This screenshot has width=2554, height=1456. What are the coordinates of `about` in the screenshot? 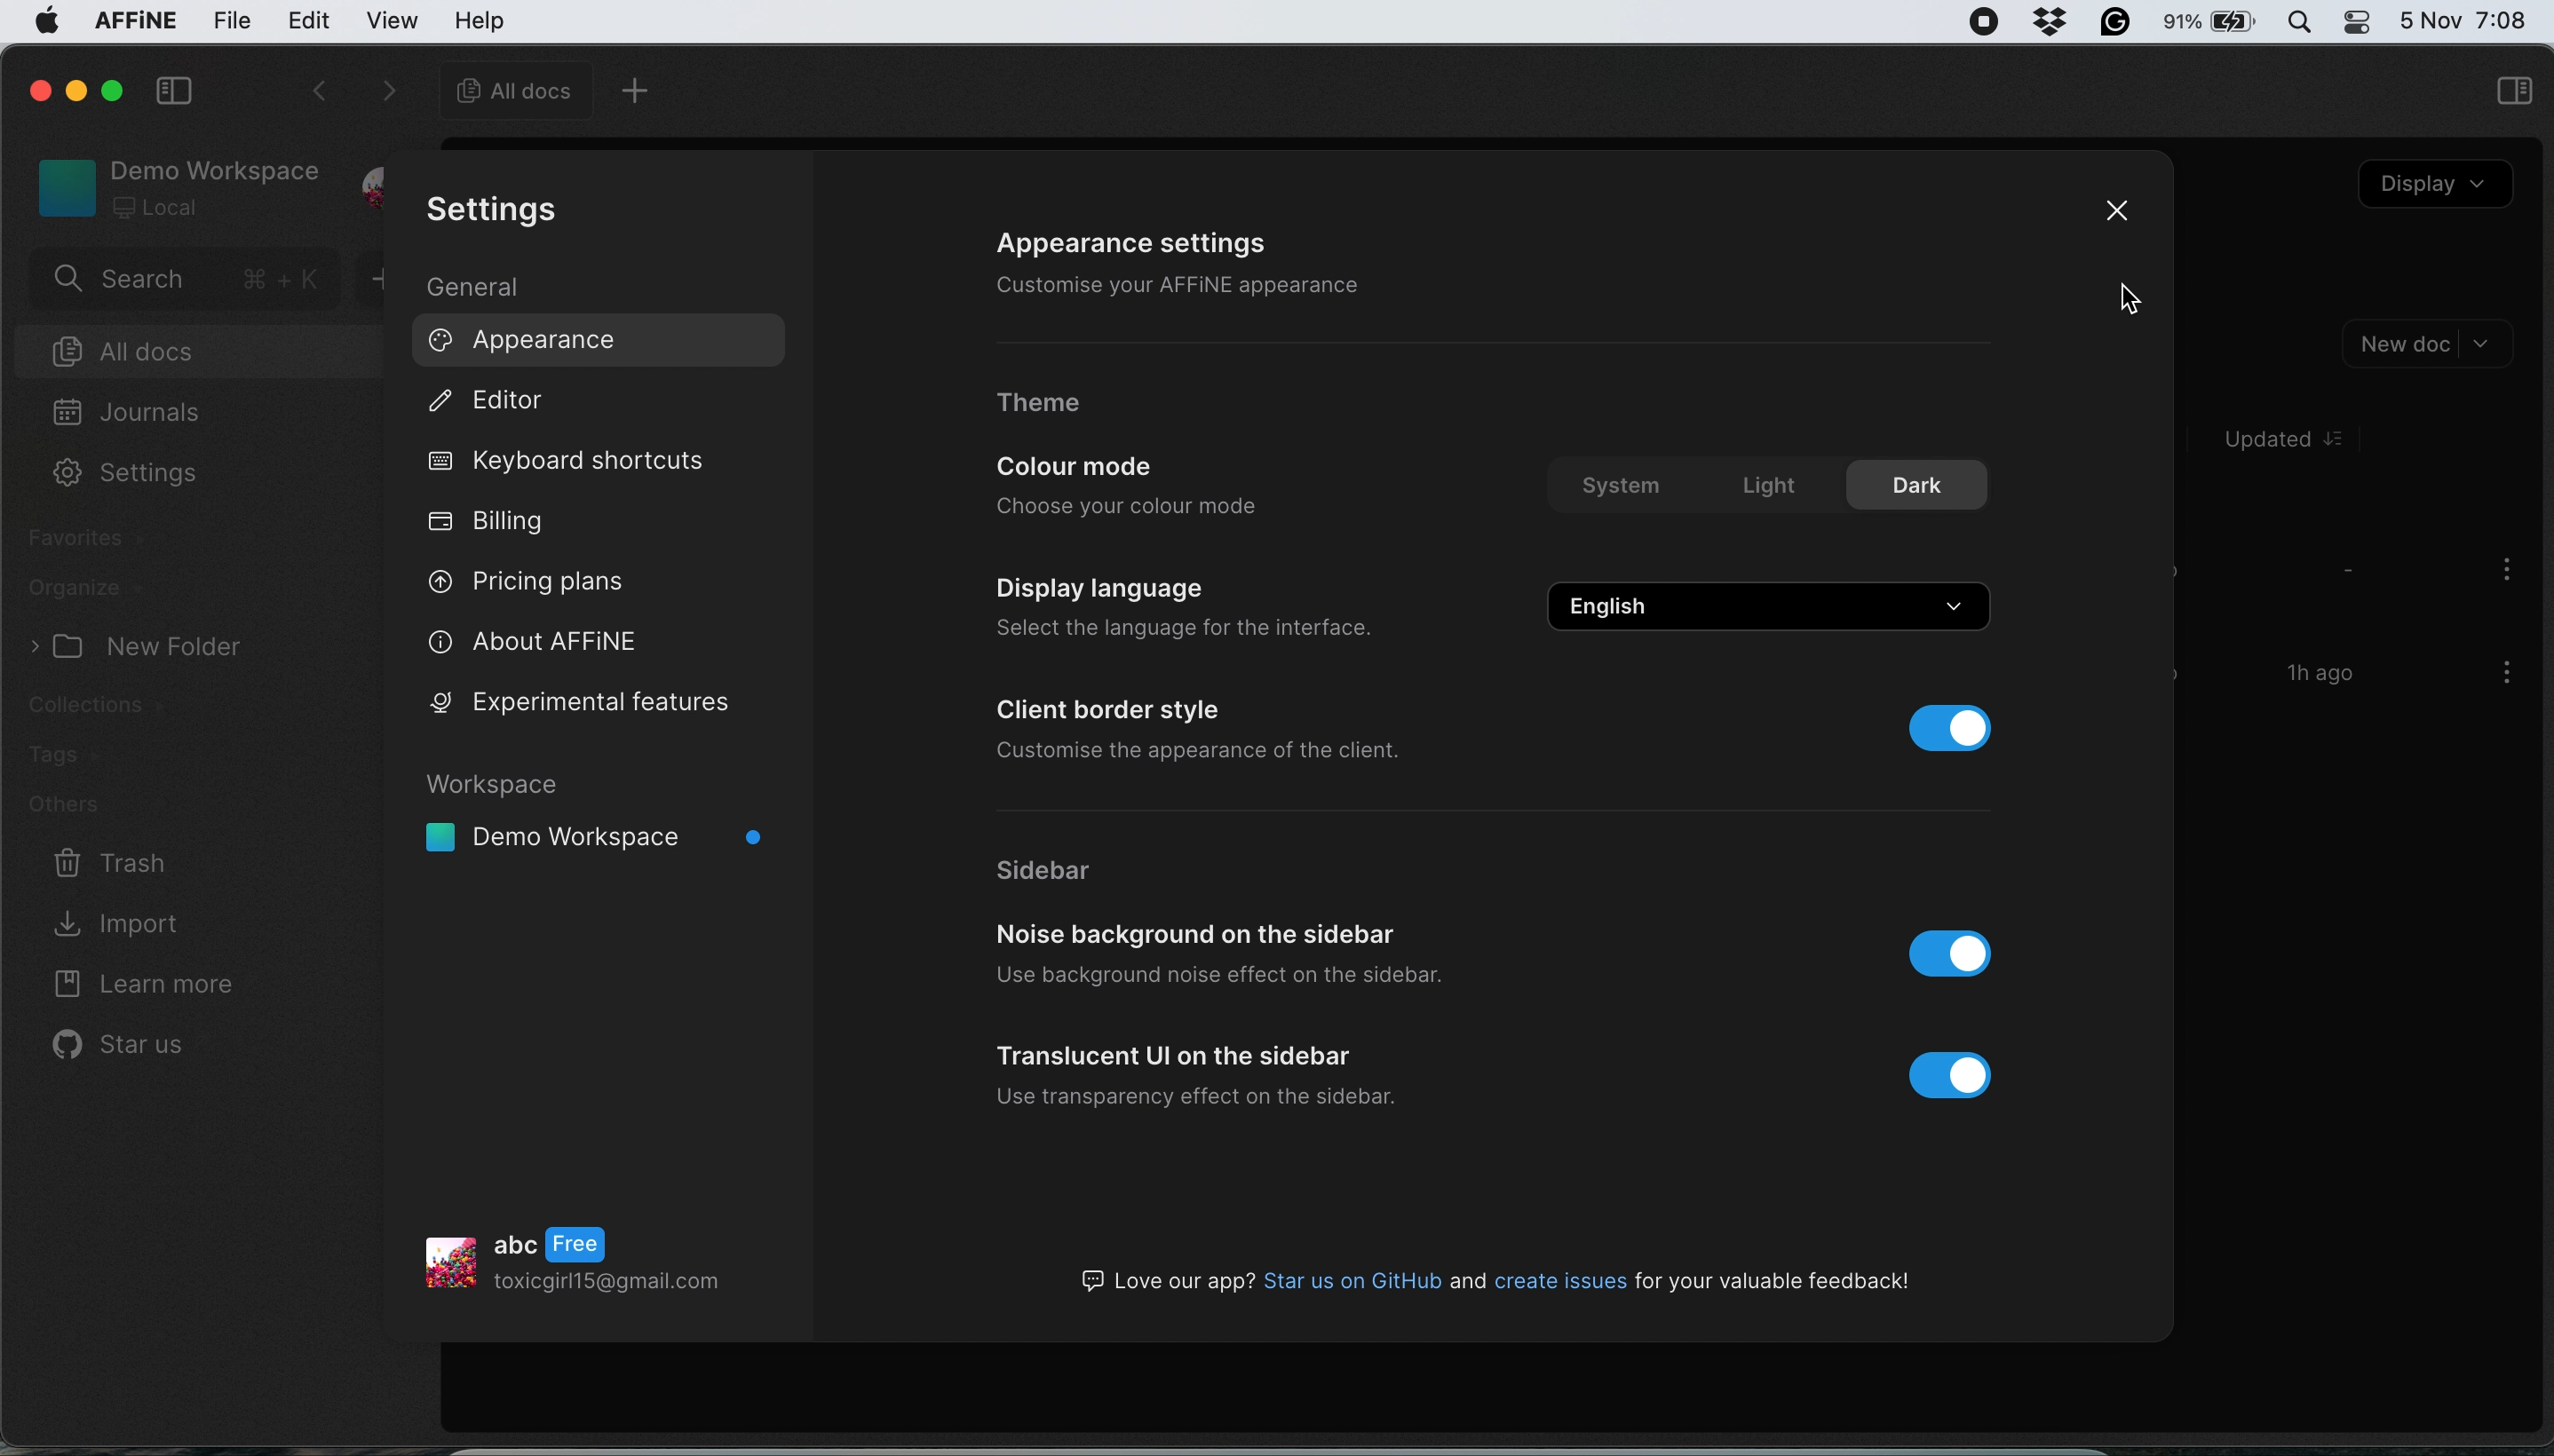 It's located at (546, 640).